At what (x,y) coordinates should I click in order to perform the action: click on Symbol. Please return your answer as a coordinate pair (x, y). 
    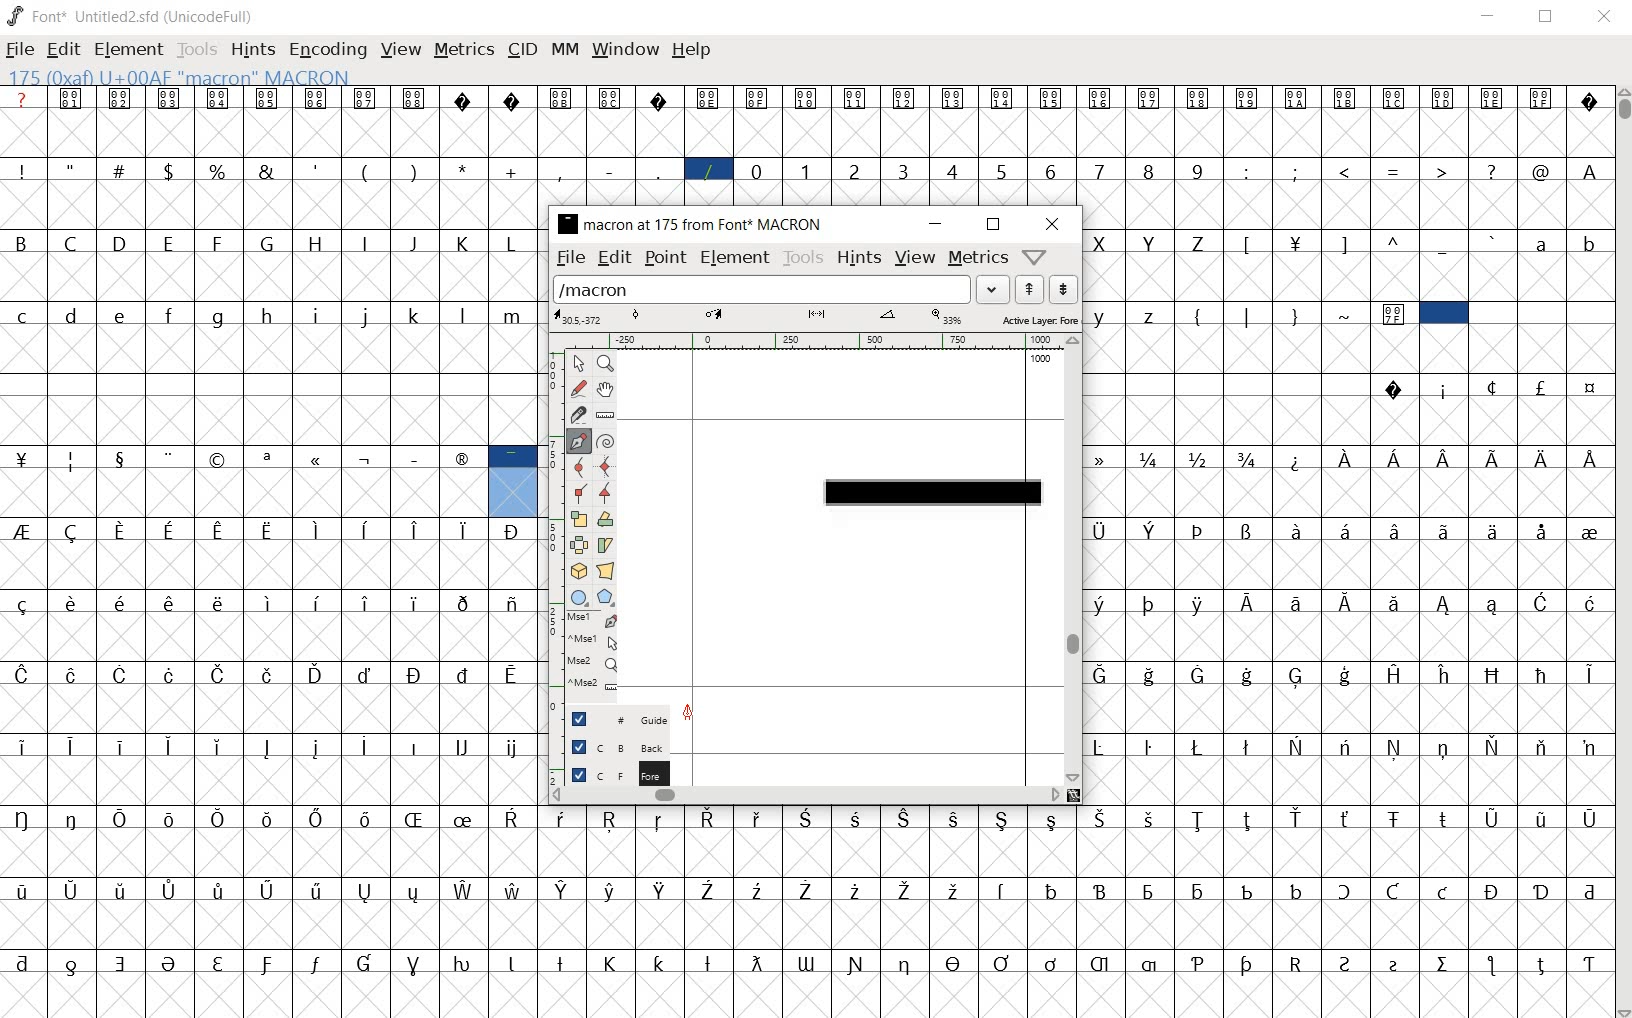
    Looking at the image, I should click on (1053, 99).